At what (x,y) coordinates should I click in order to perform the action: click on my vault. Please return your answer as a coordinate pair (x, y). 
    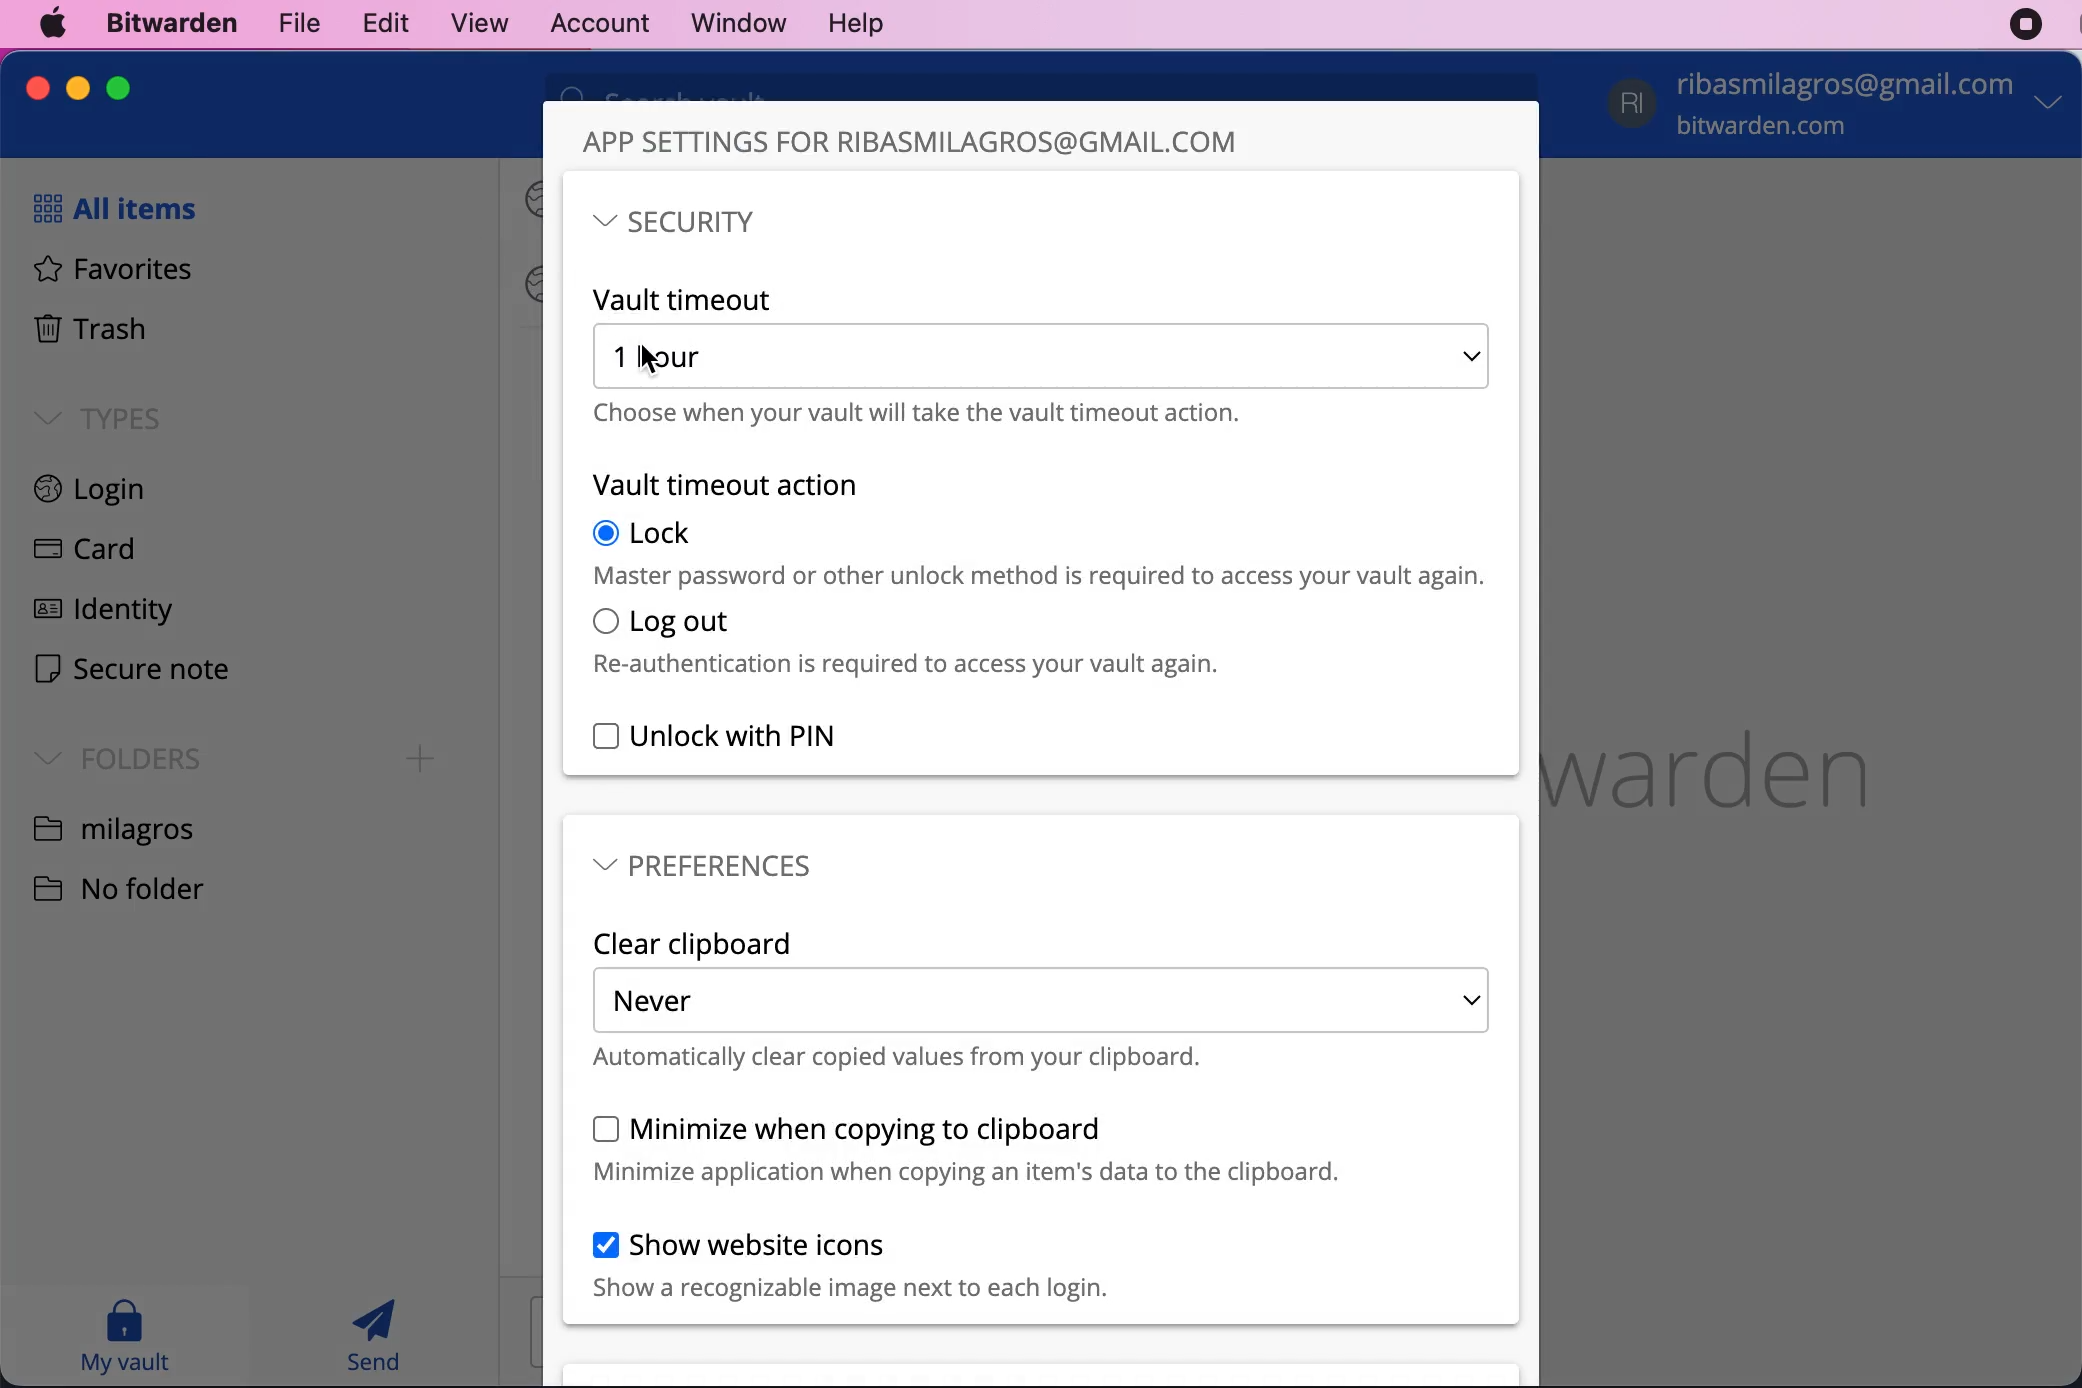
    Looking at the image, I should click on (124, 1335).